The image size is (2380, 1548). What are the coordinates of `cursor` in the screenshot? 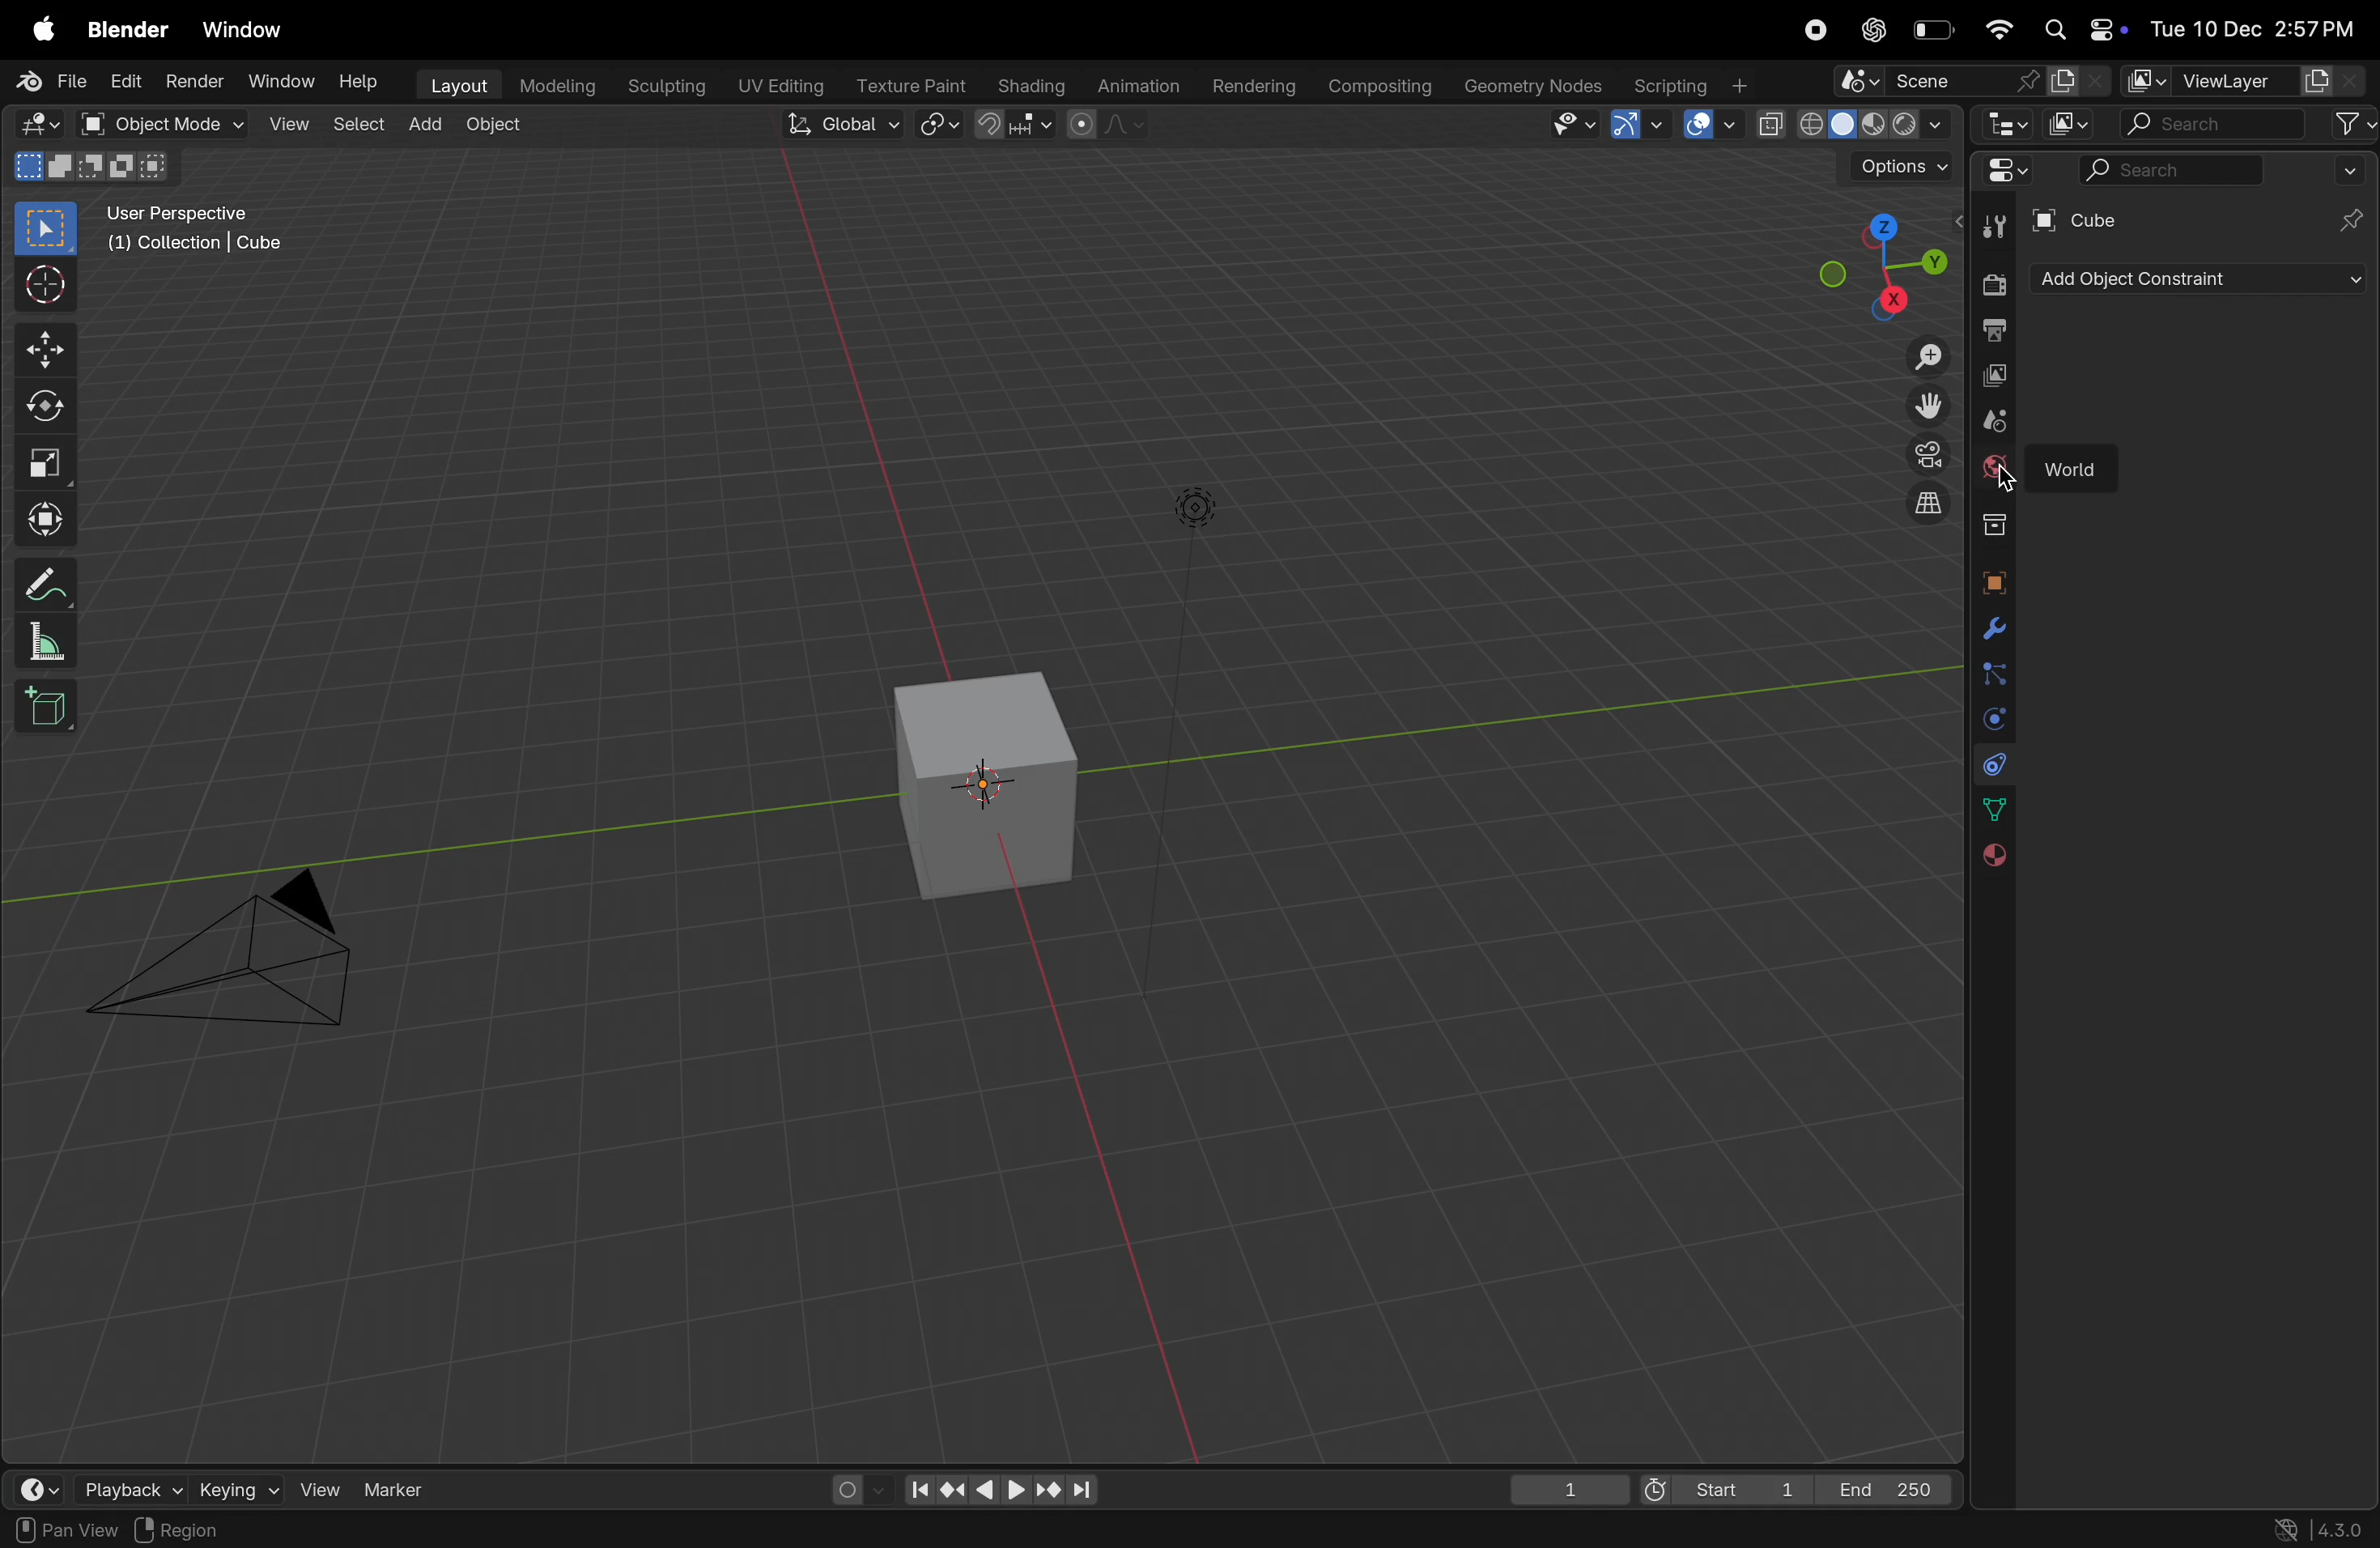 It's located at (2012, 482).